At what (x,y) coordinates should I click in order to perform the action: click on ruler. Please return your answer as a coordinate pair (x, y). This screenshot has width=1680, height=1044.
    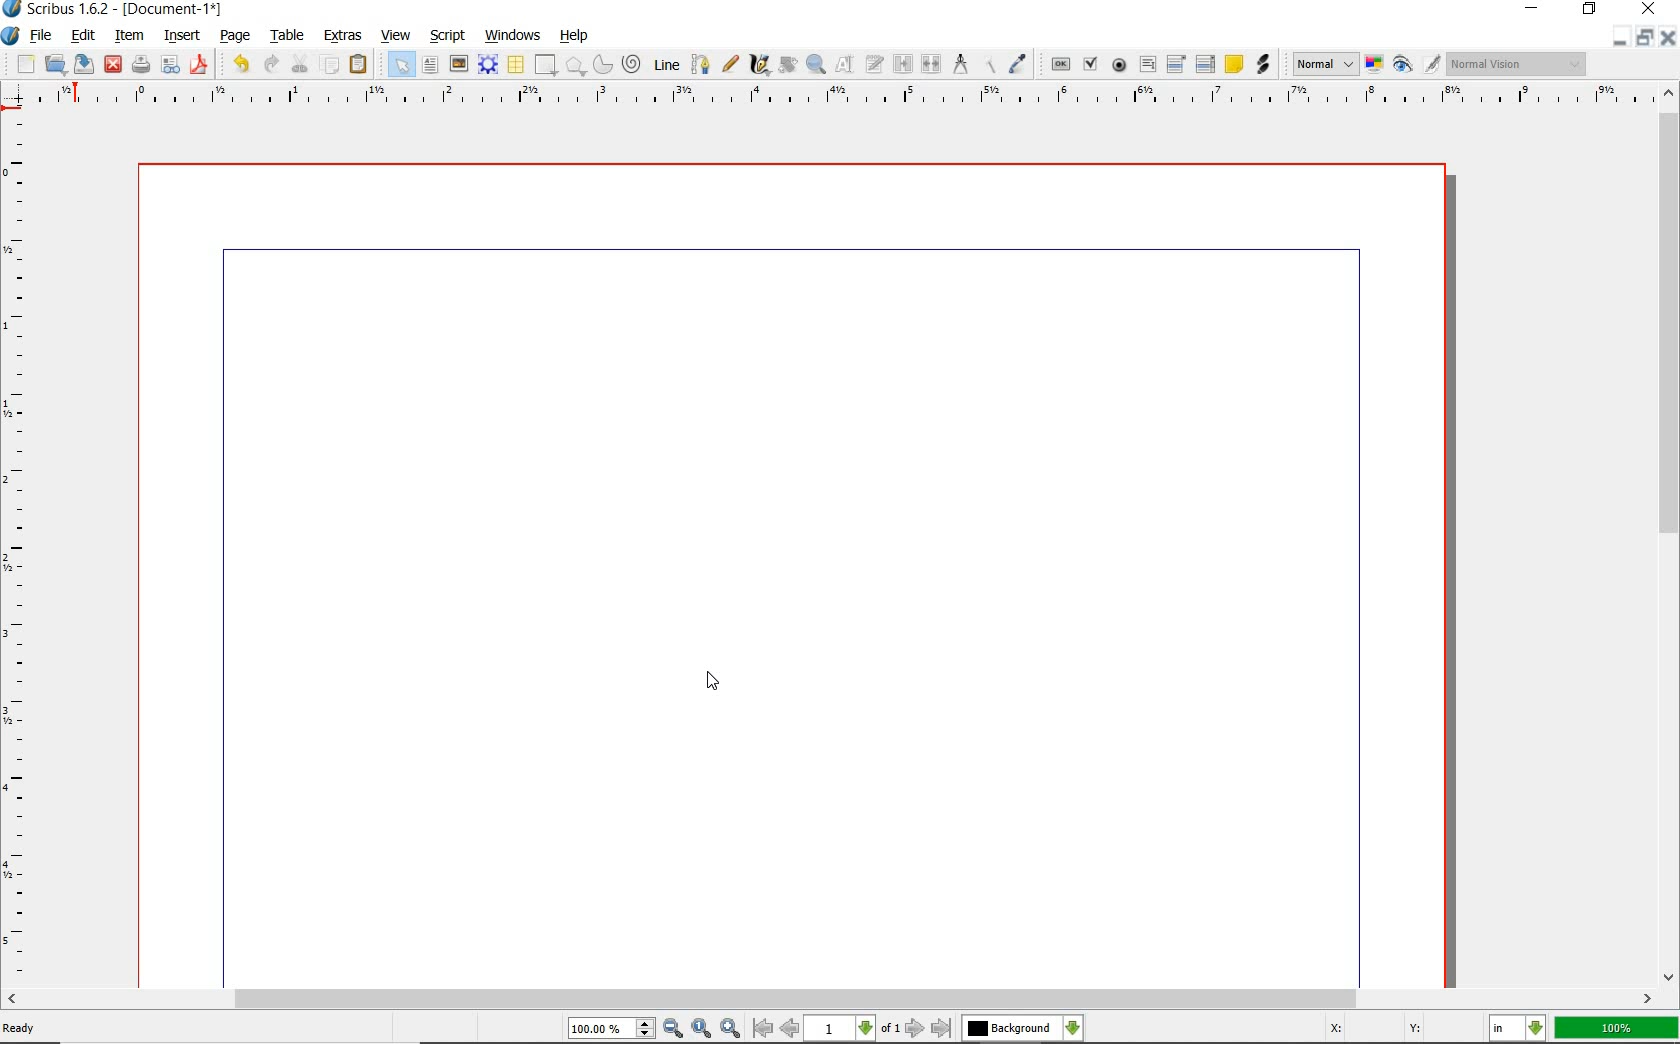
    Looking at the image, I should click on (845, 99).